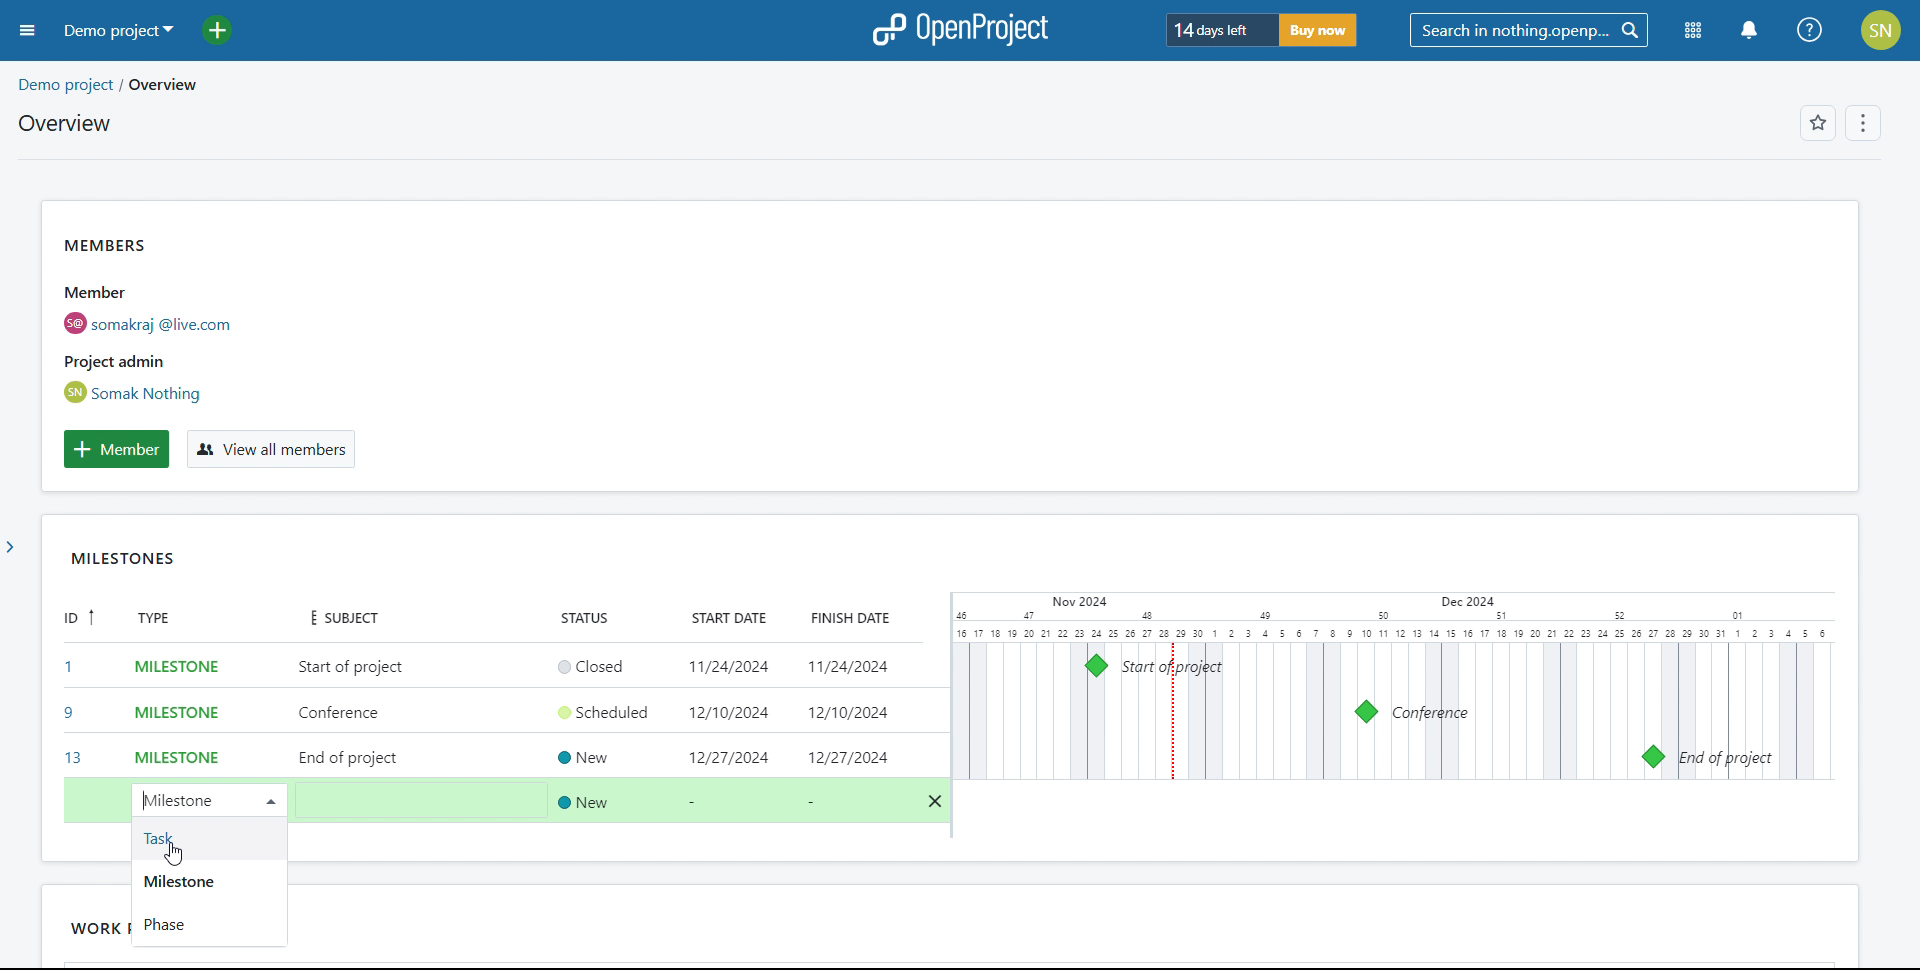  What do you see at coordinates (960, 30) in the screenshot?
I see `logo` at bounding box center [960, 30].